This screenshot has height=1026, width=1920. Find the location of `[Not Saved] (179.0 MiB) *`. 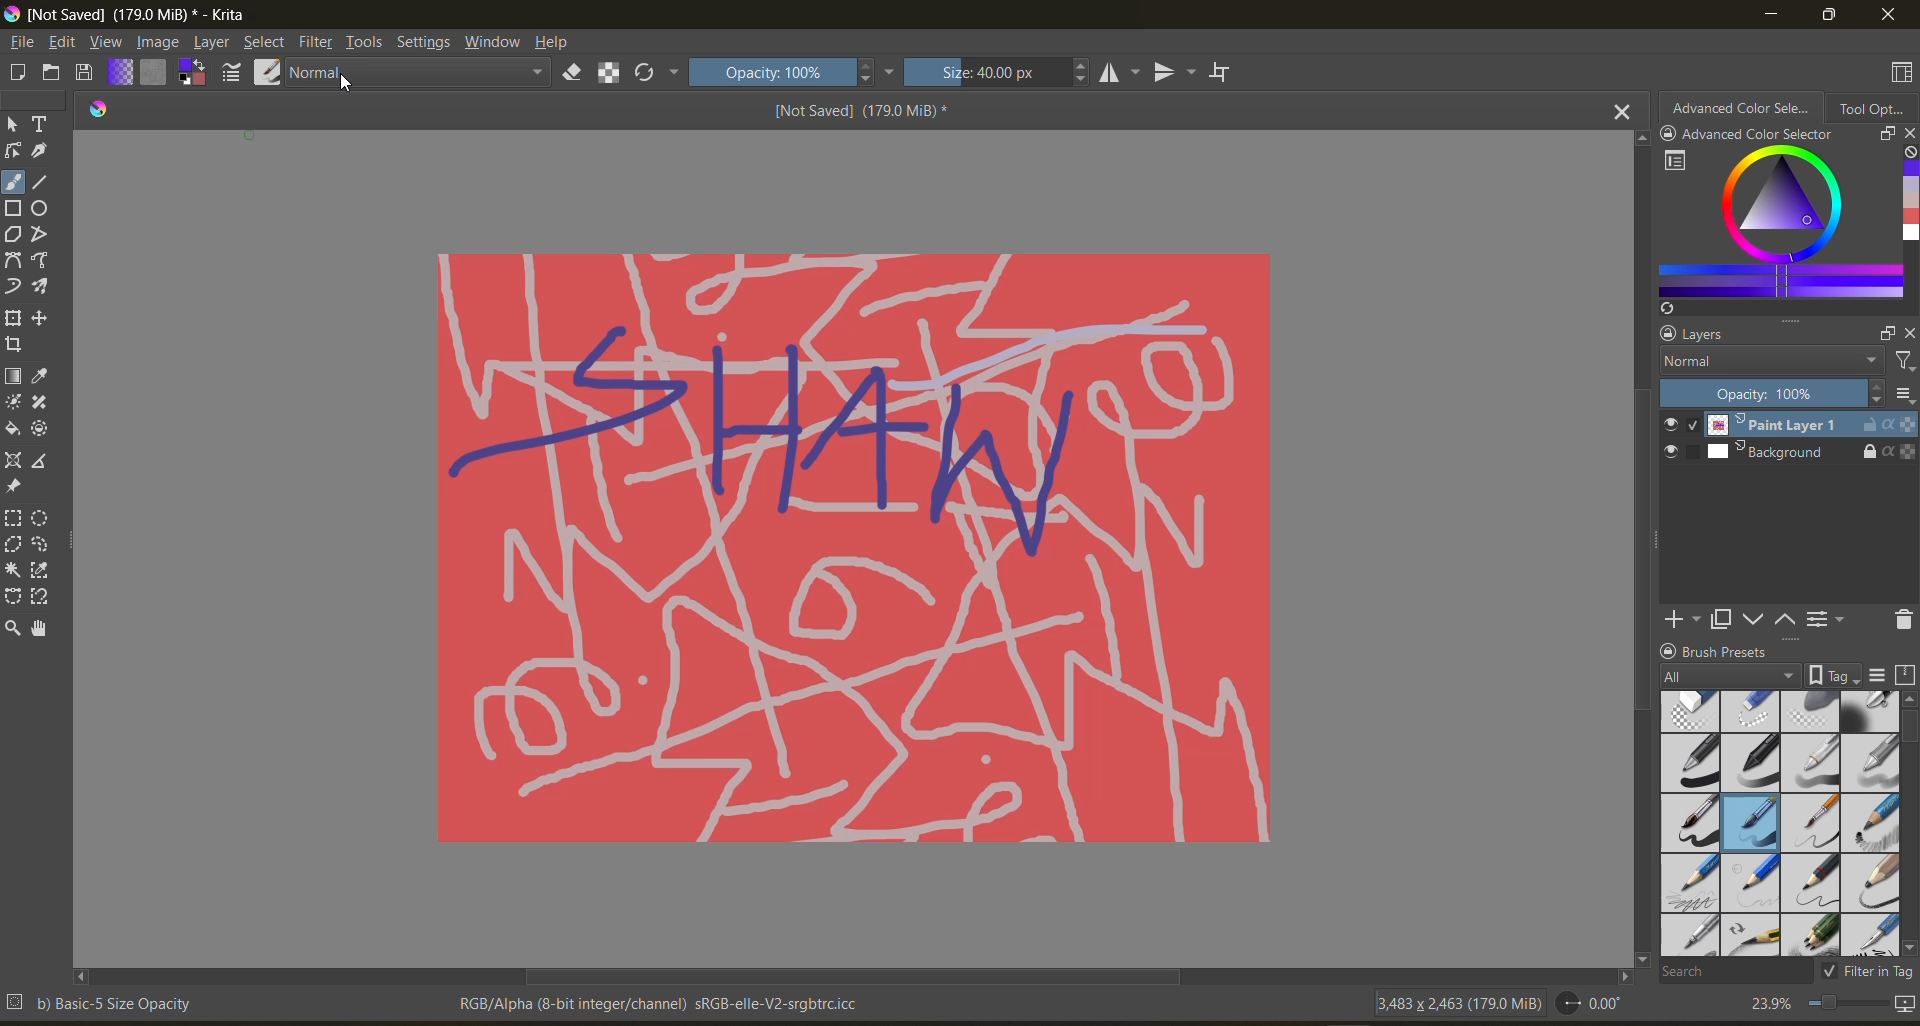

[Not Saved] (179.0 MiB) * is located at coordinates (860, 110).